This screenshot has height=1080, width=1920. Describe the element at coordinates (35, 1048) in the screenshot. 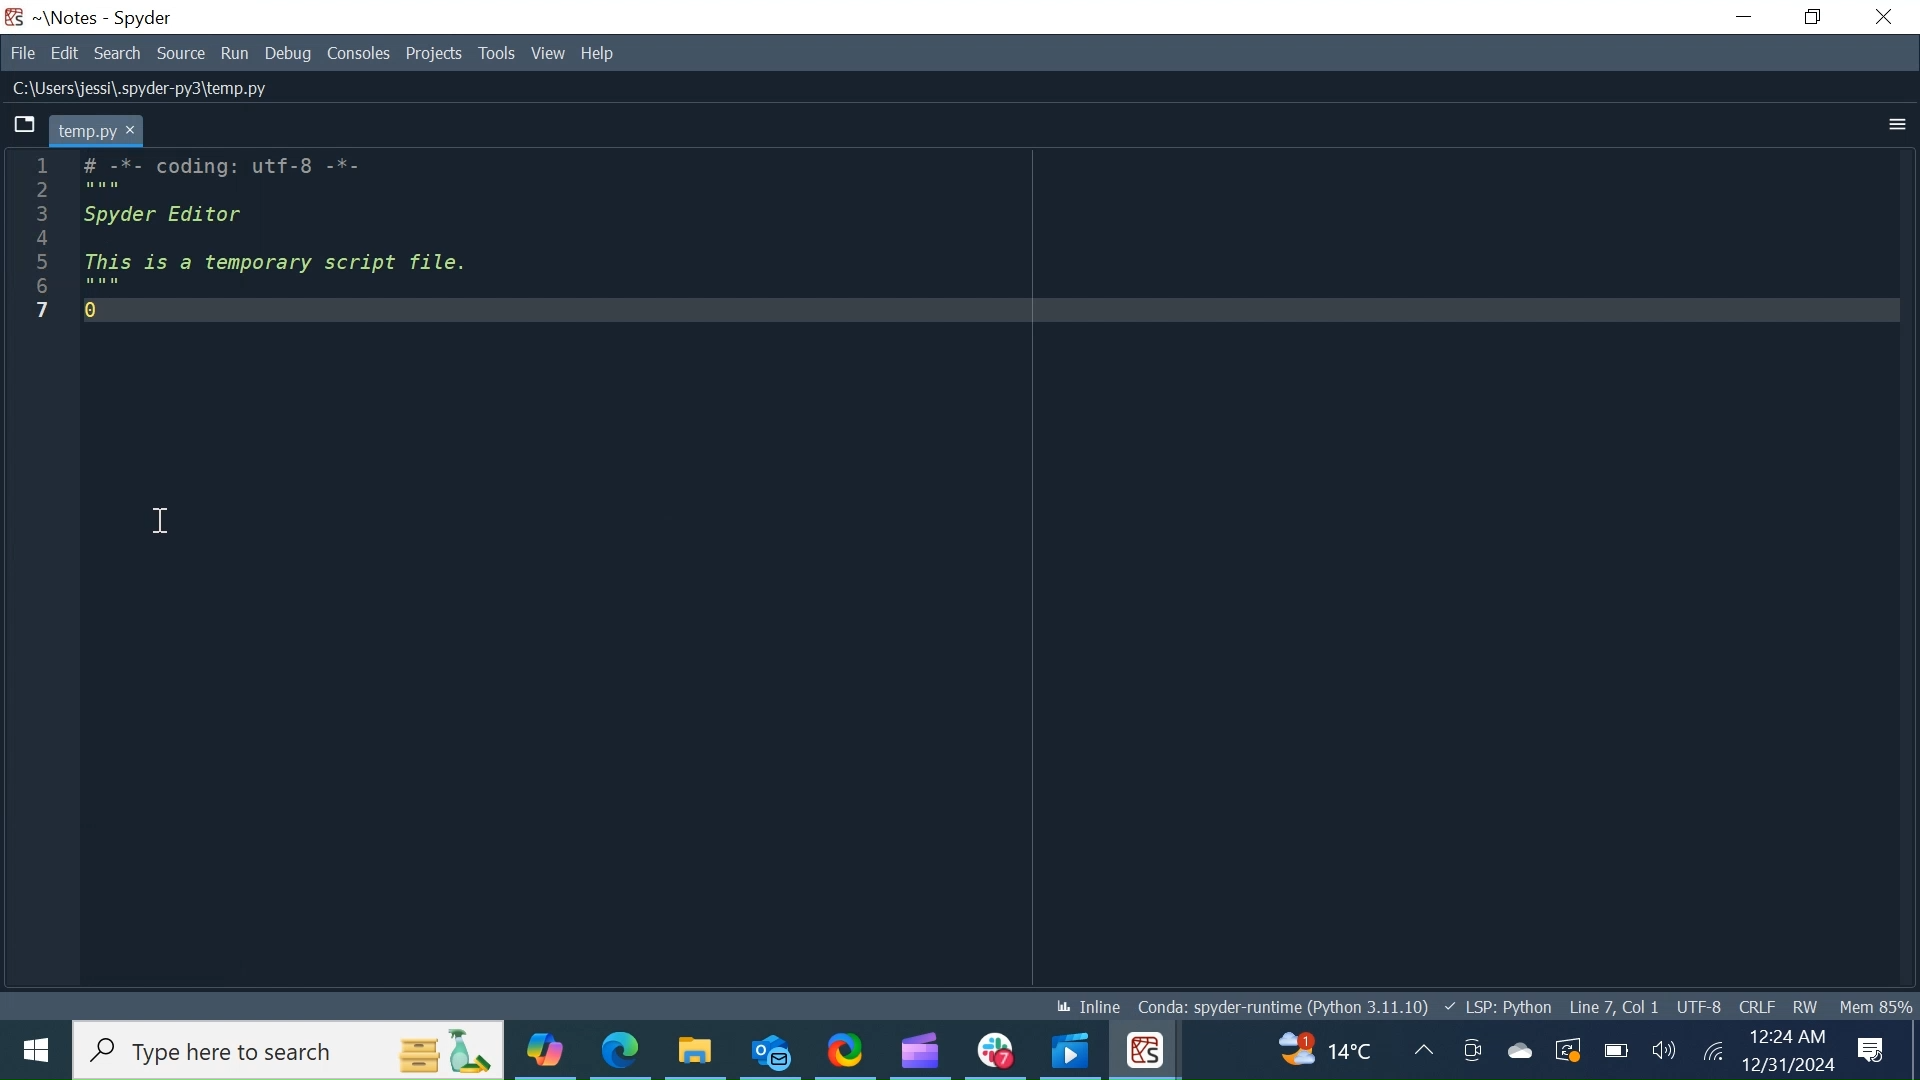

I see `Windows` at that location.